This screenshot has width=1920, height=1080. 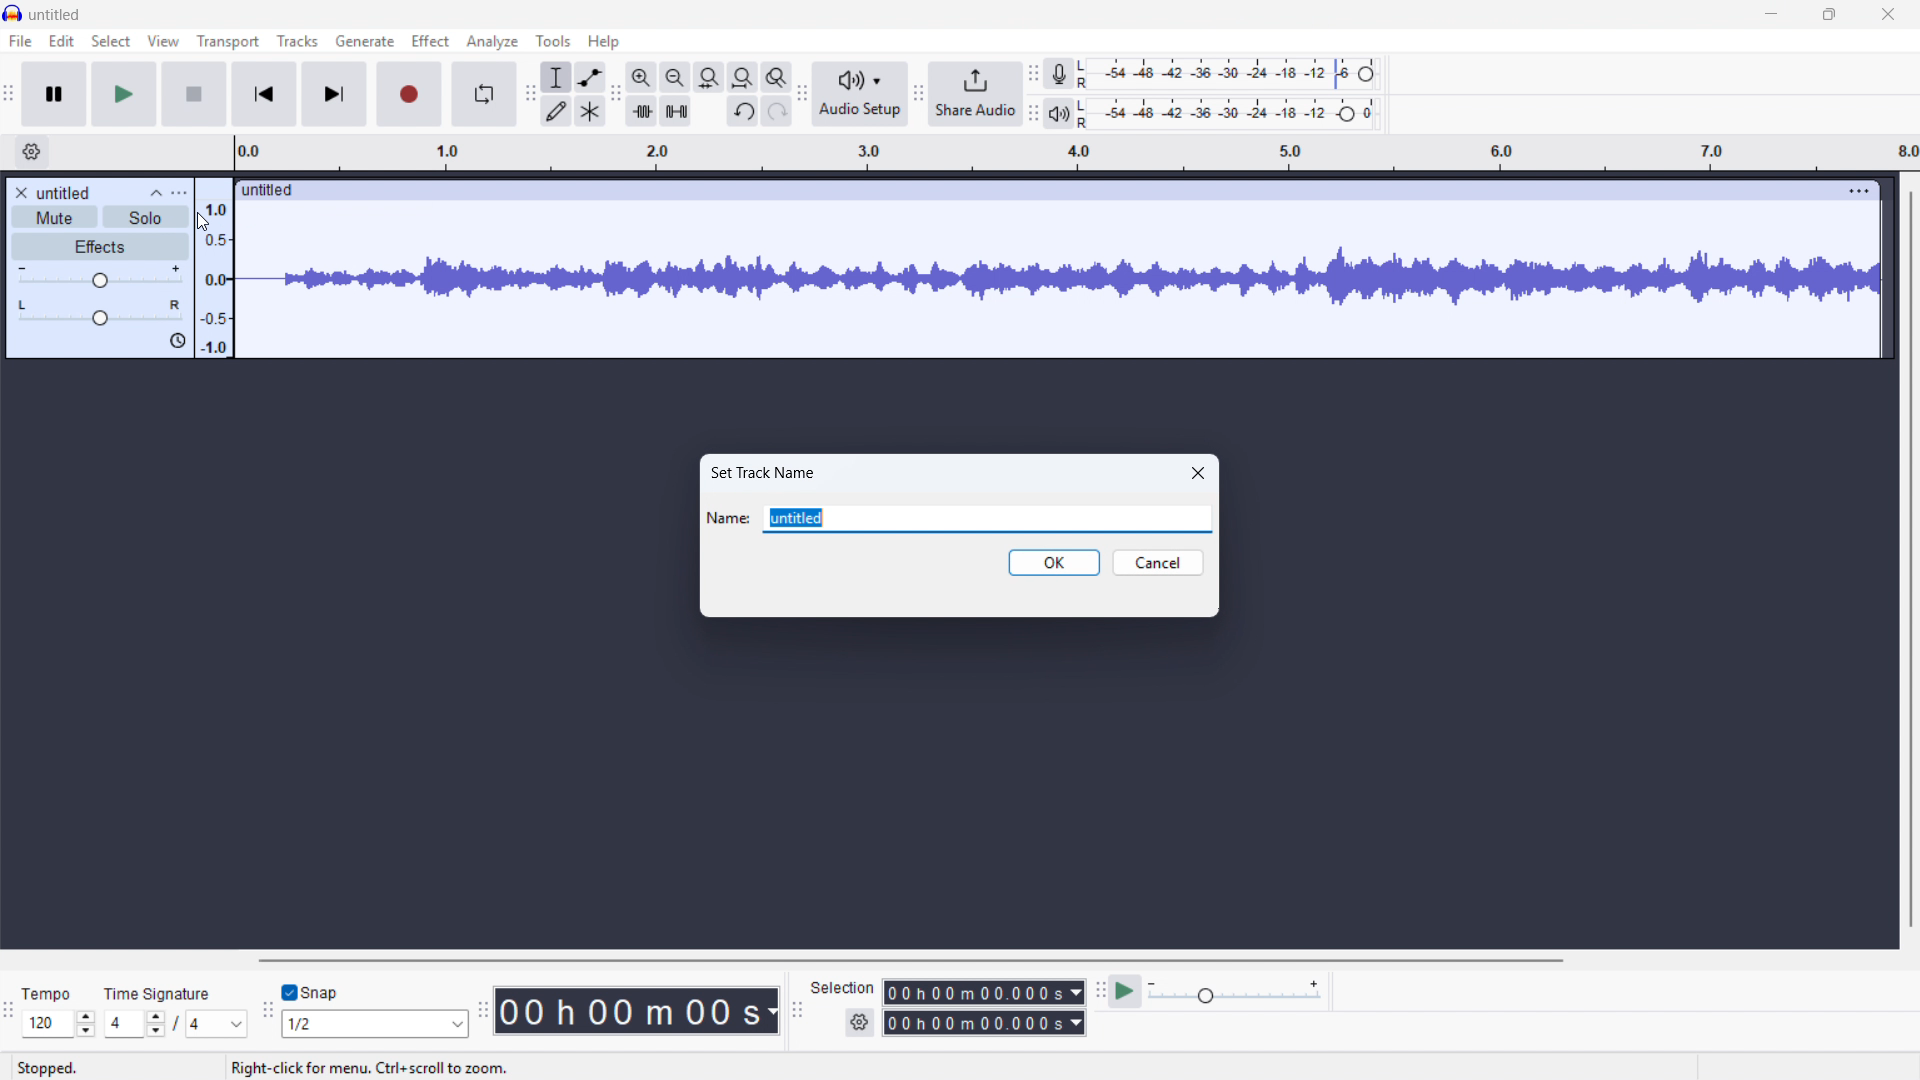 What do you see at coordinates (976, 95) in the screenshot?
I see `Share audio ` at bounding box center [976, 95].